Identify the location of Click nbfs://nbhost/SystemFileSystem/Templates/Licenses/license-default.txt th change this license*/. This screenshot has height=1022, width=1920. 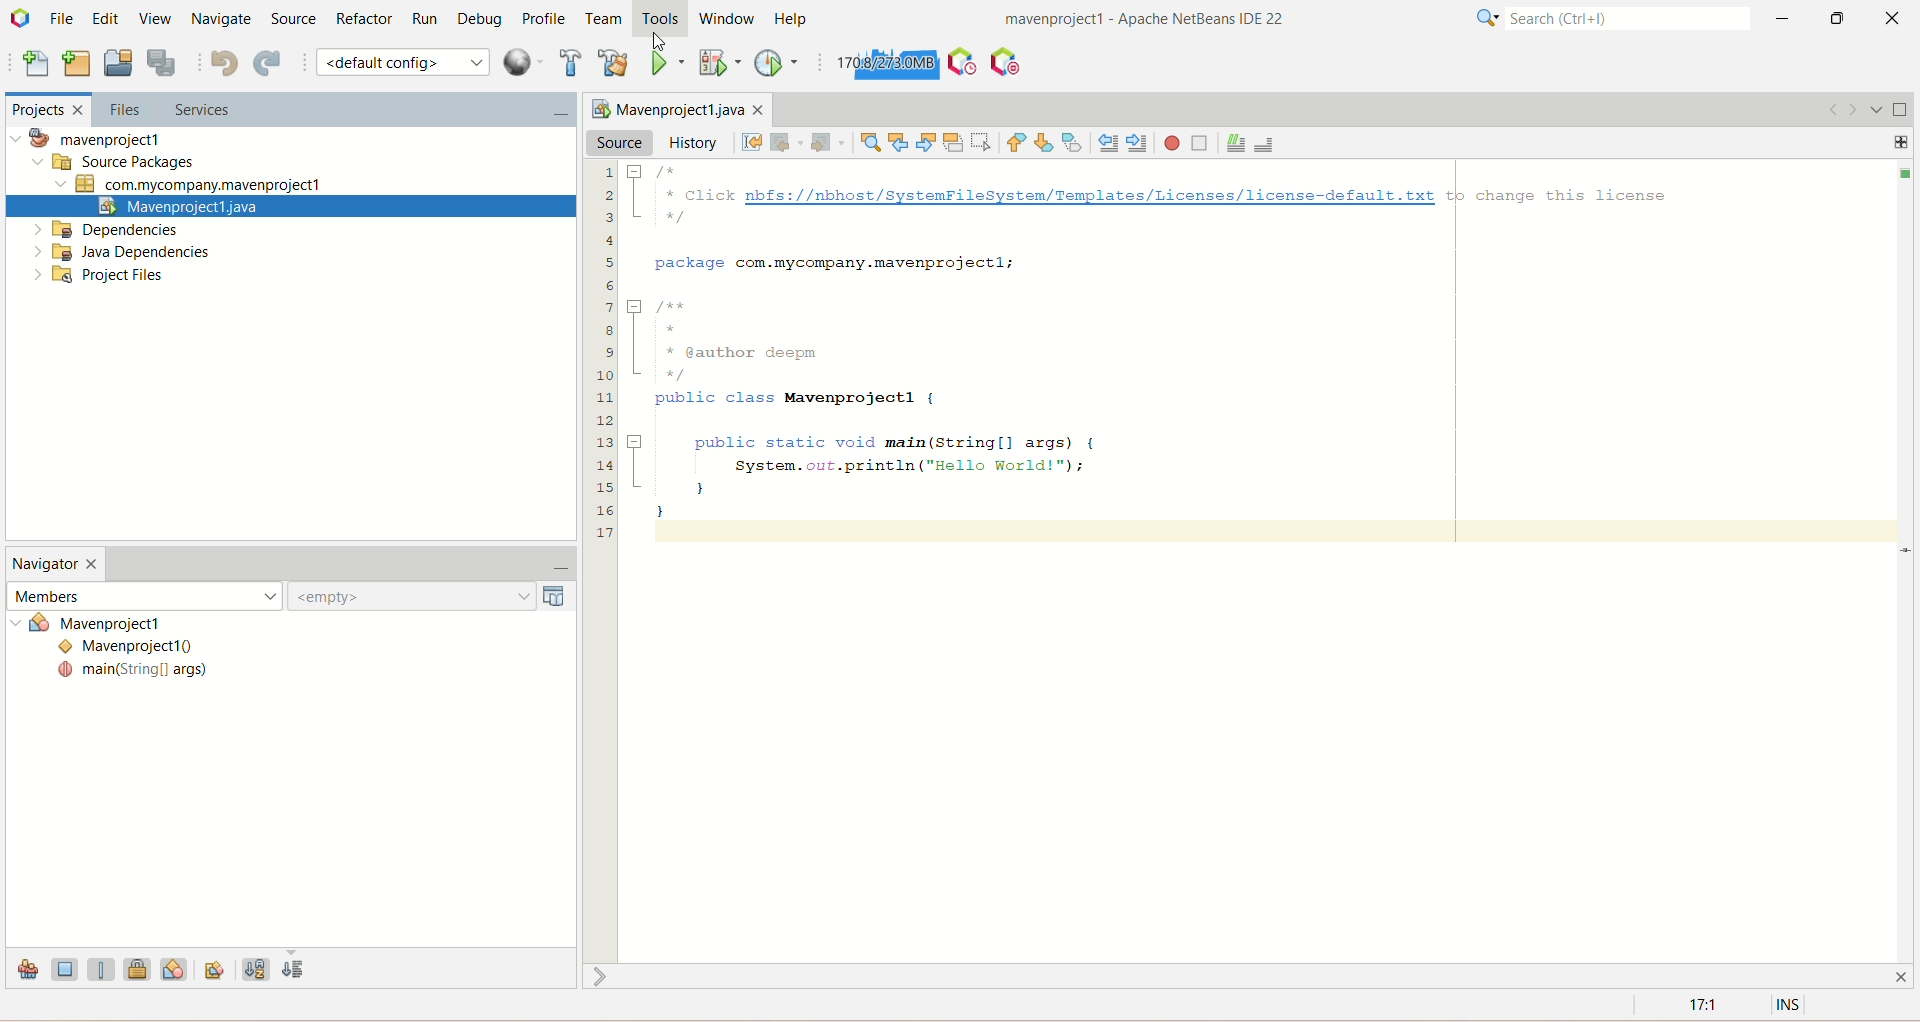
(1155, 196).